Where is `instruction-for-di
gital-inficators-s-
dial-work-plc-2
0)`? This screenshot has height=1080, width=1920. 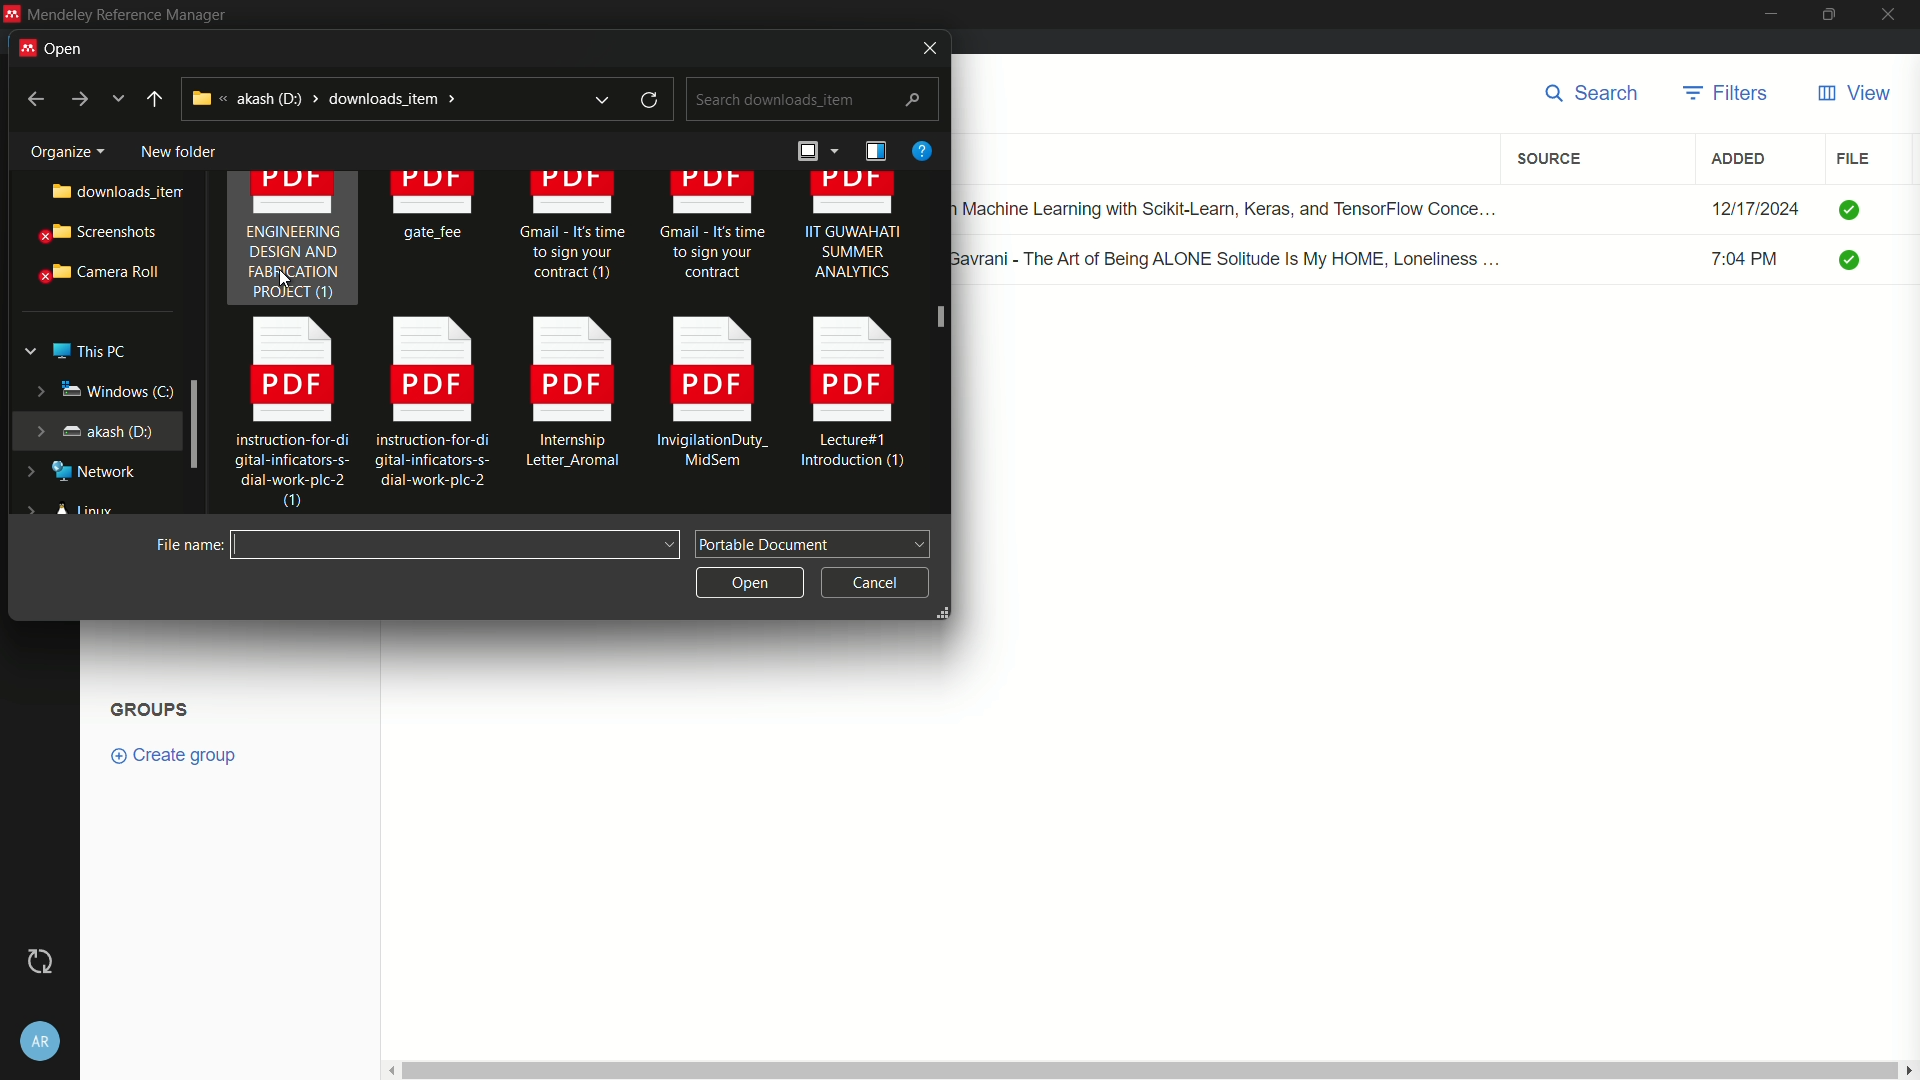 instruction-for-di
gital-inficators-s-
dial-work-plc-2
0) is located at coordinates (282, 415).